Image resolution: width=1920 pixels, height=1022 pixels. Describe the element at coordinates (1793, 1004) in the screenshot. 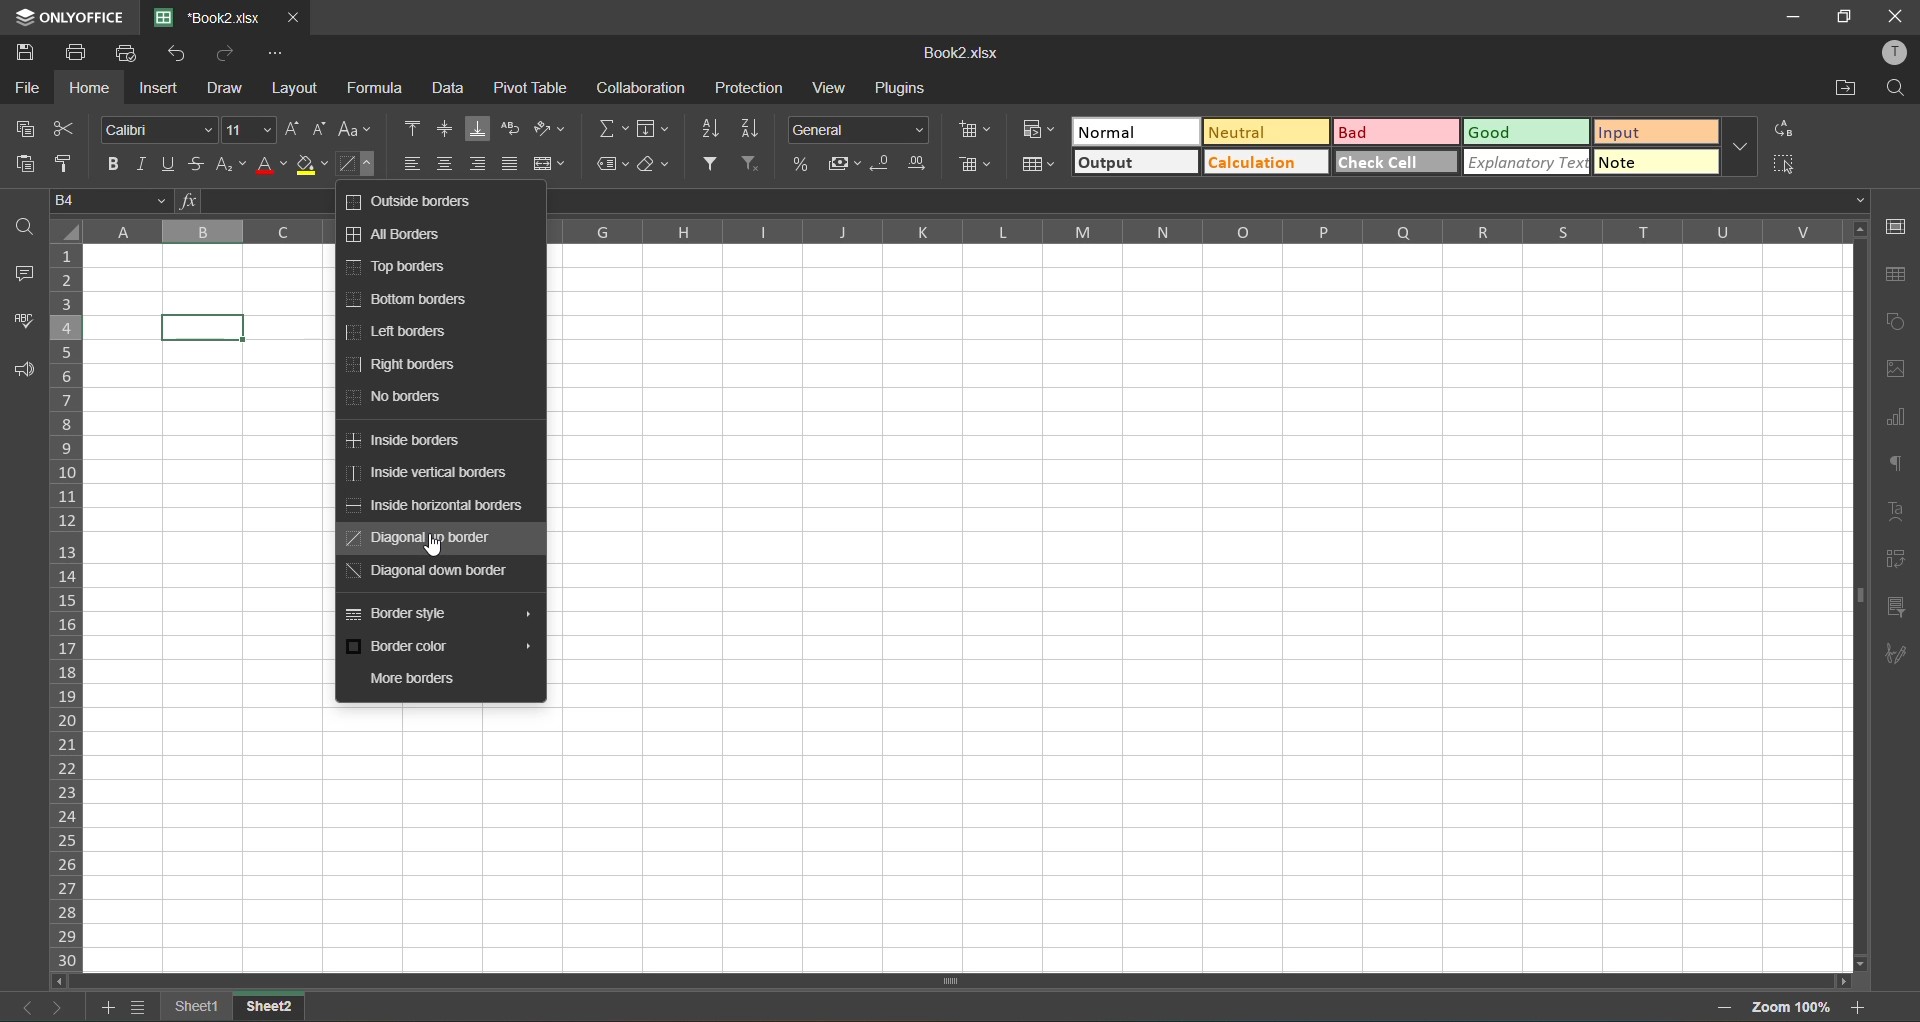

I see `zoom factor` at that location.